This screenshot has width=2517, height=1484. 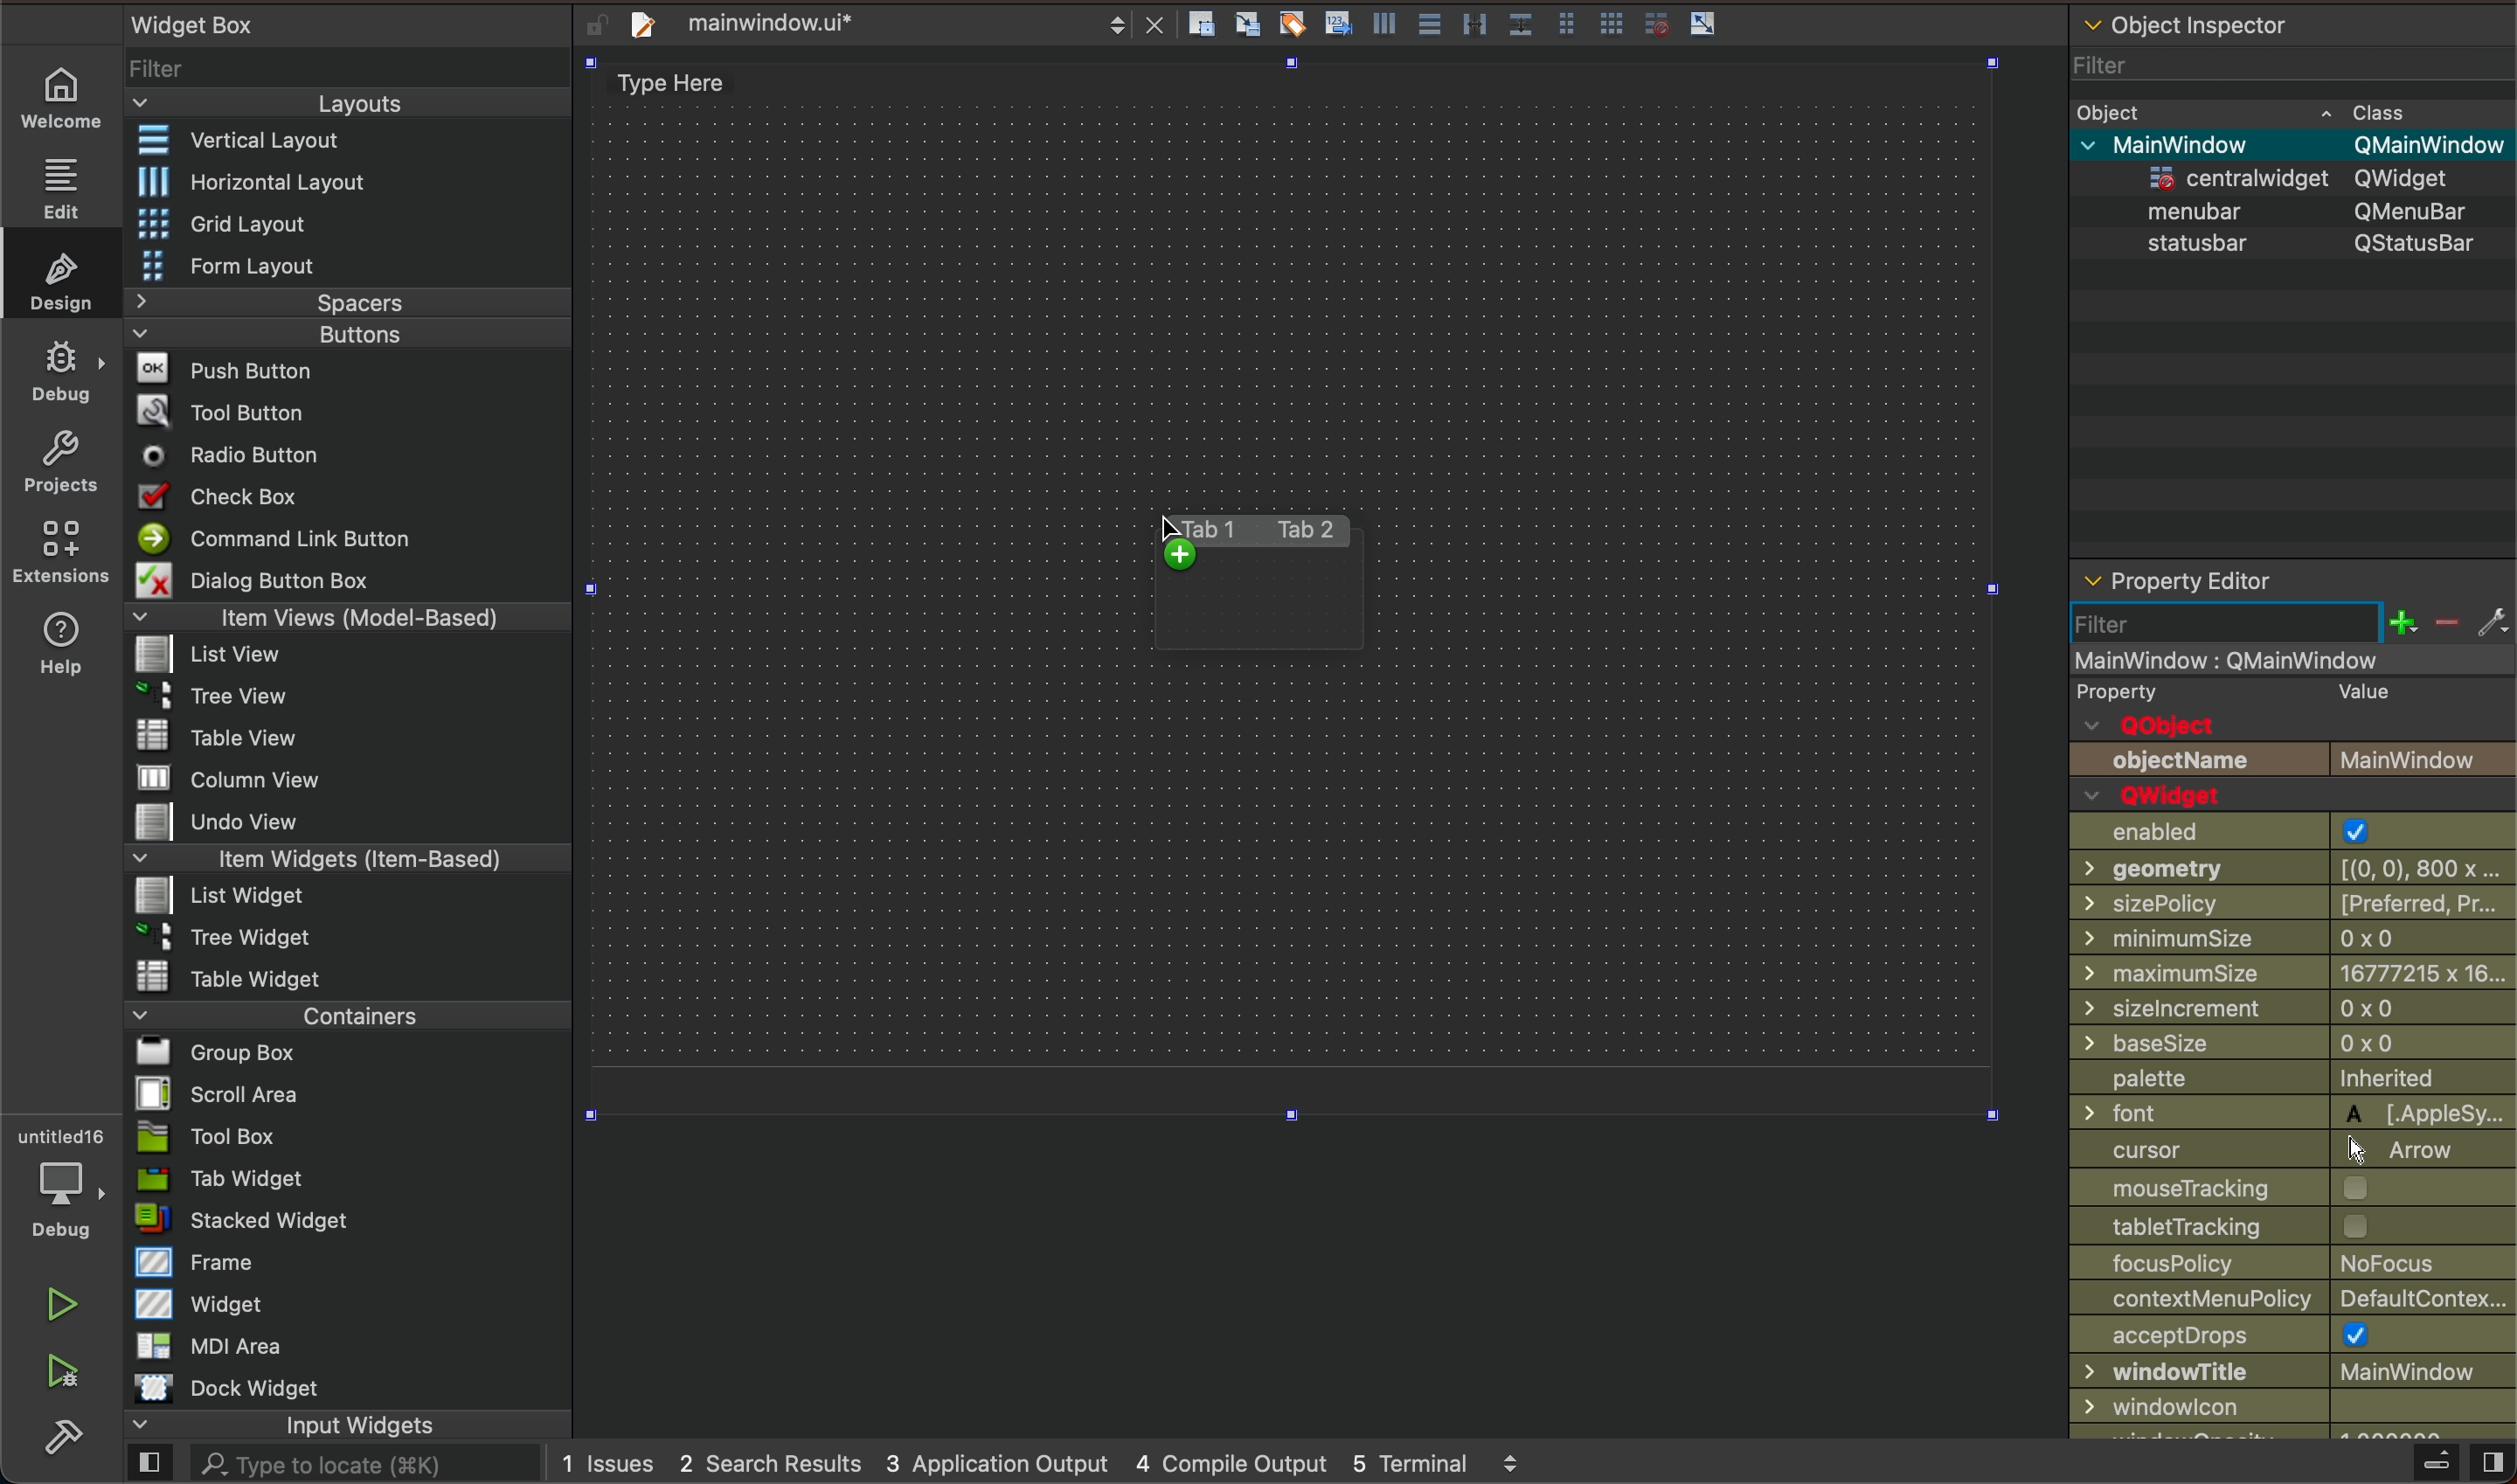 I want to click on =centralwidaet OWidaet, so click(x=2285, y=173).